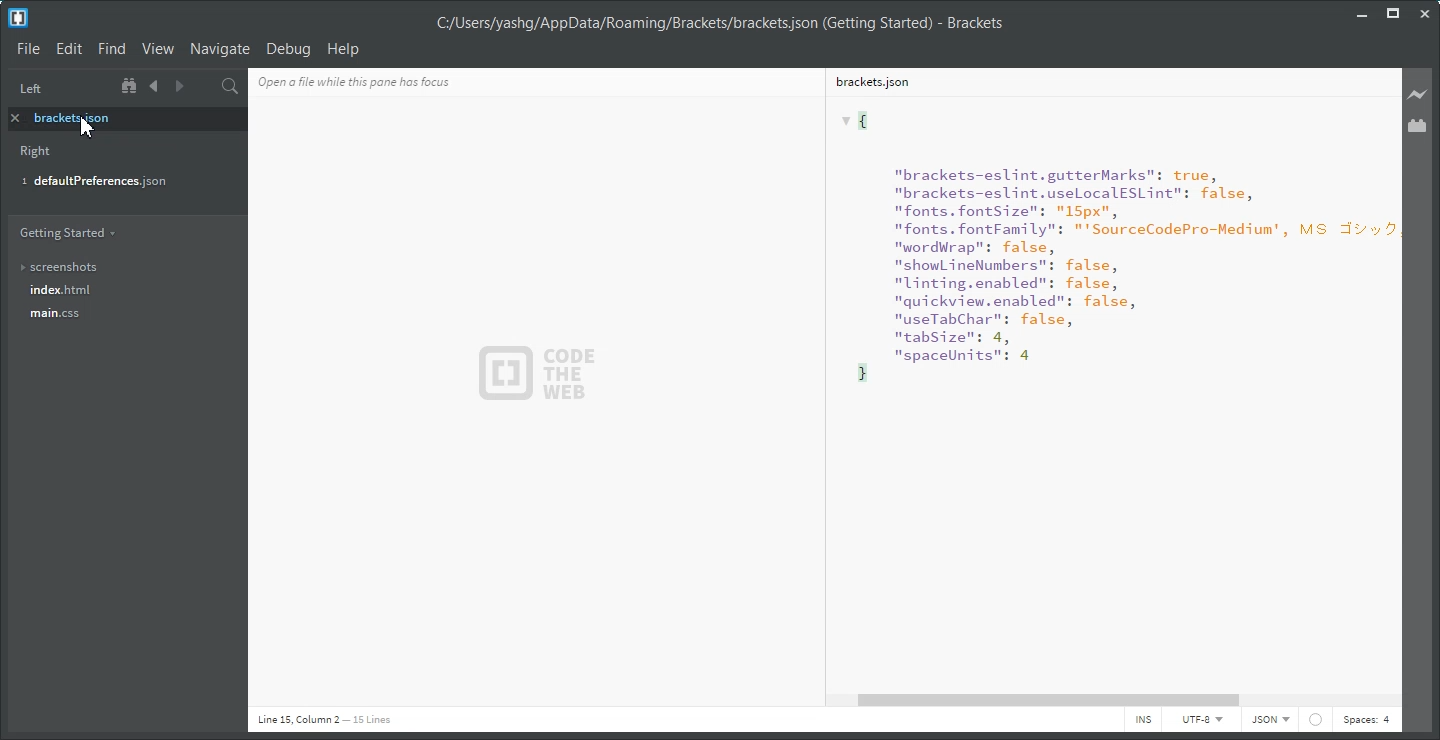 The image size is (1440, 740). Describe the element at coordinates (111, 49) in the screenshot. I see `Find` at that location.